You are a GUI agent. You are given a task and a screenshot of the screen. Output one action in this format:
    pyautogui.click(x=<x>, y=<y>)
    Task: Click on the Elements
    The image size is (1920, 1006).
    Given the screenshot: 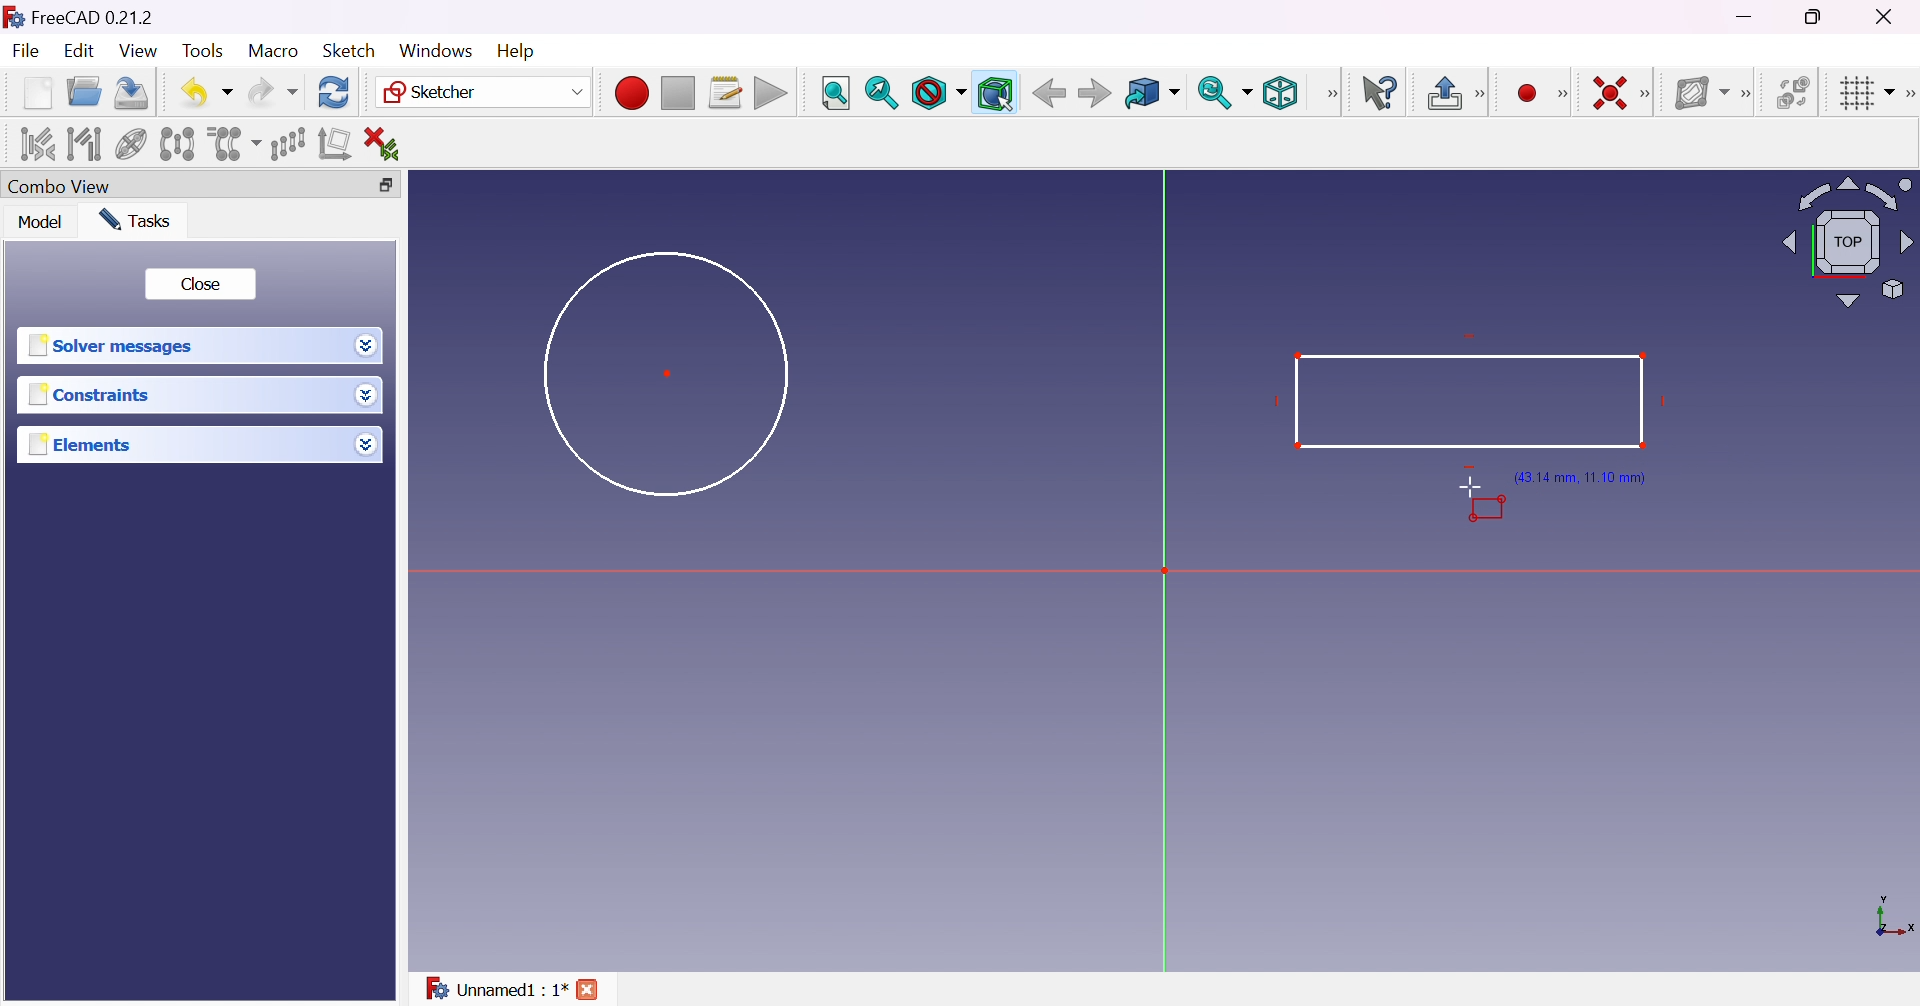 What is the action you would take?
    pyautogui.click(x=82, y=445)
    